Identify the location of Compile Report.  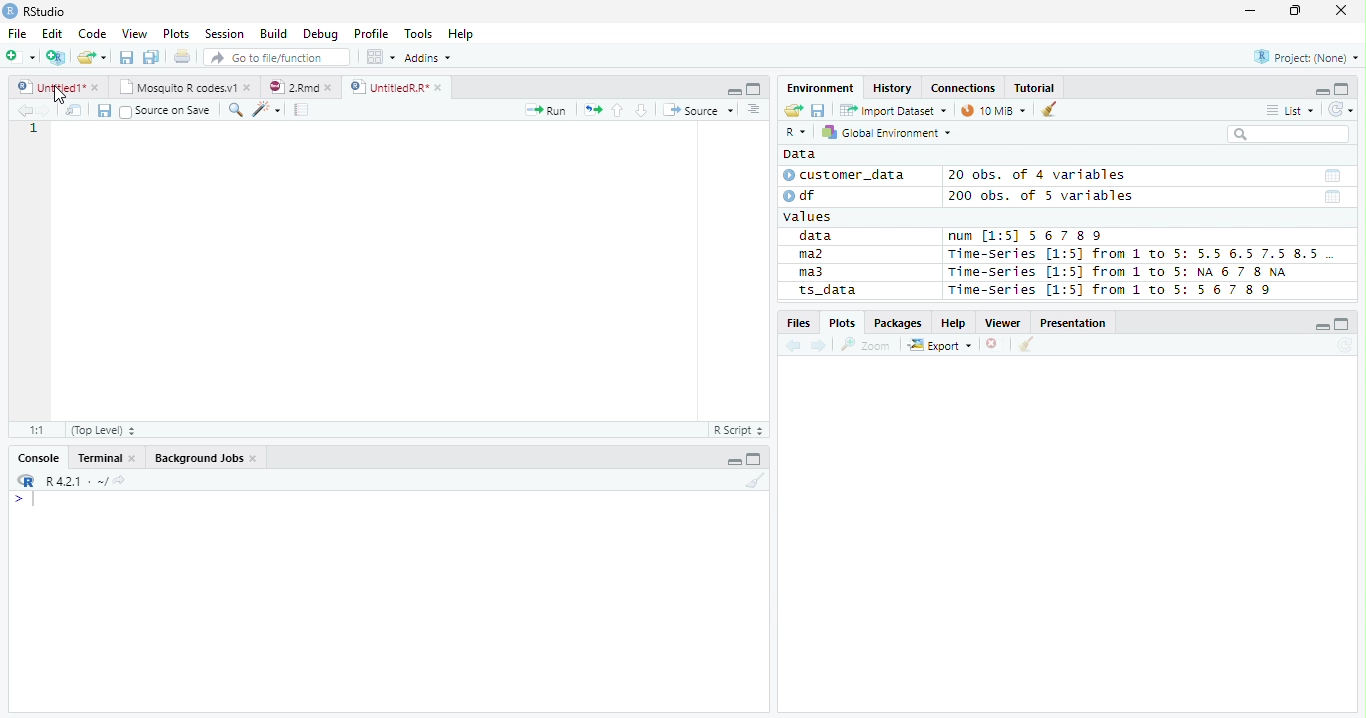
(302, 110).